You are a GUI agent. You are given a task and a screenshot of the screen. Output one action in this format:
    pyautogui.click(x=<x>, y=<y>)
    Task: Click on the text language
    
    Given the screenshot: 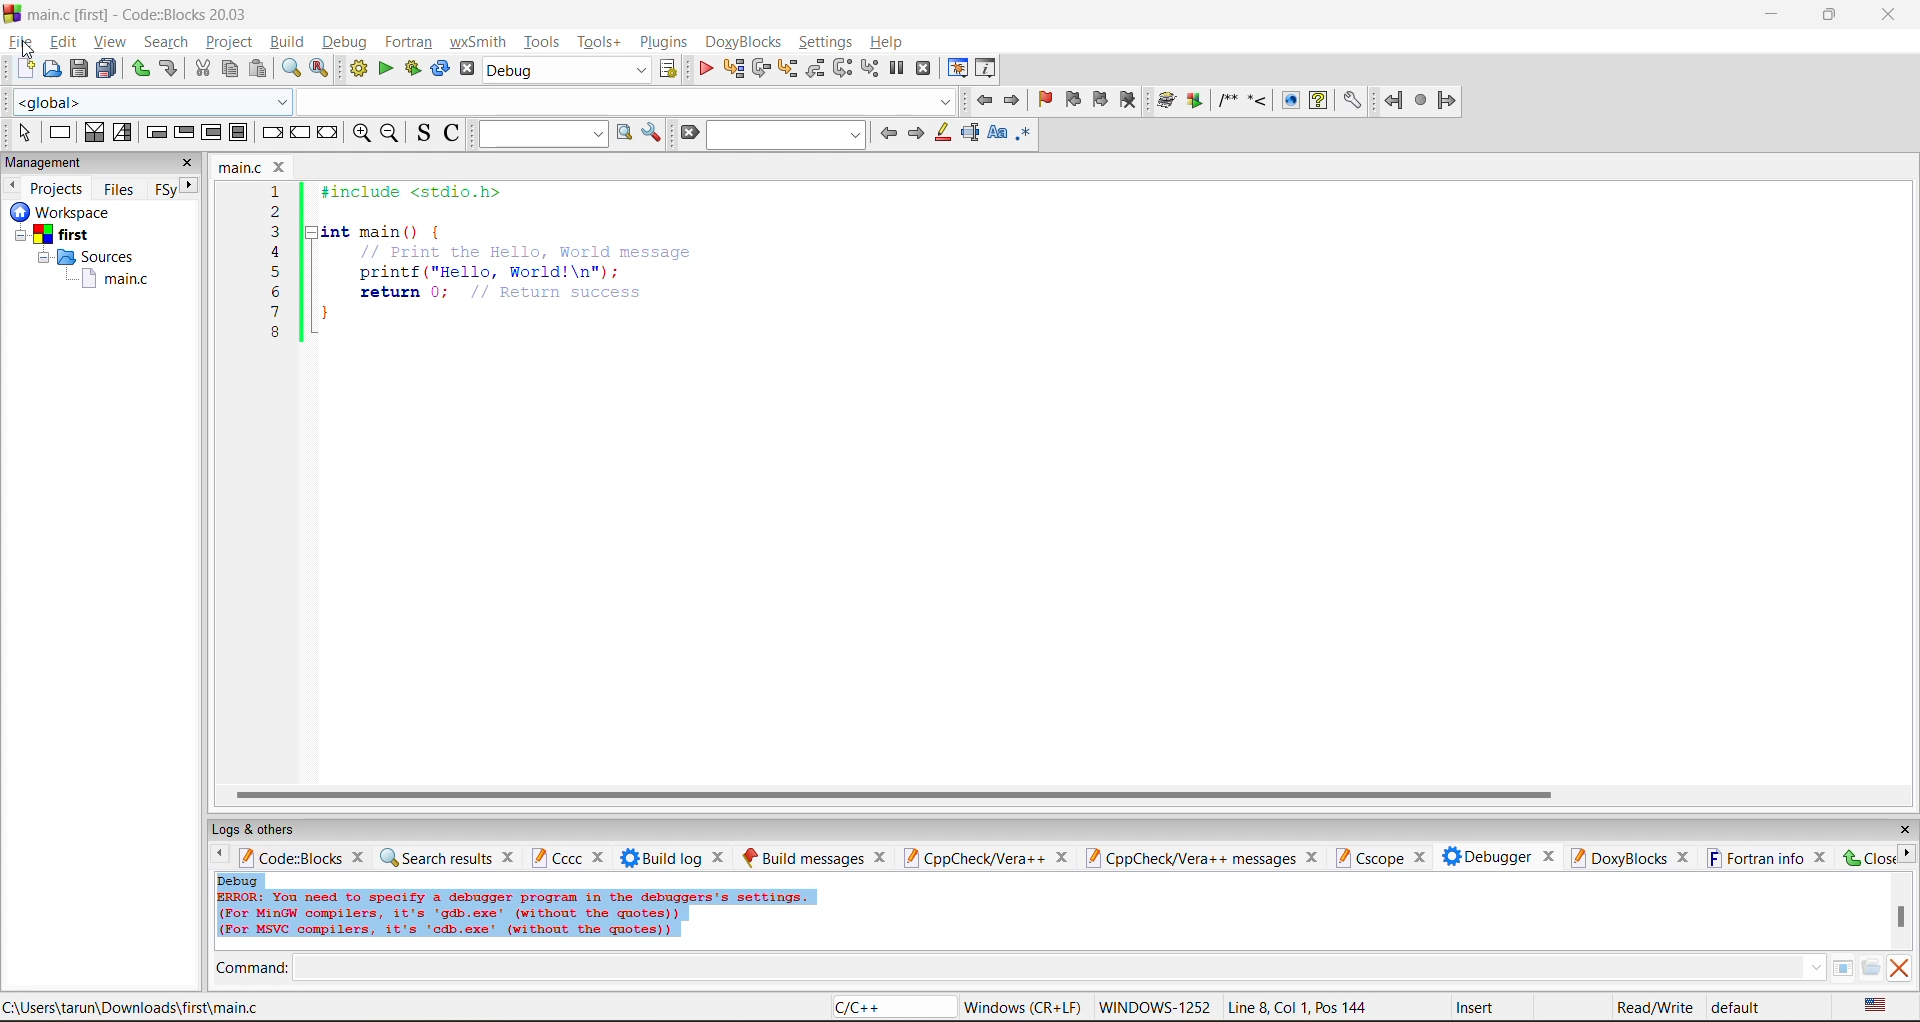 What is the action you would take?
    pyautogui.click(x=1877, y=1005)
    